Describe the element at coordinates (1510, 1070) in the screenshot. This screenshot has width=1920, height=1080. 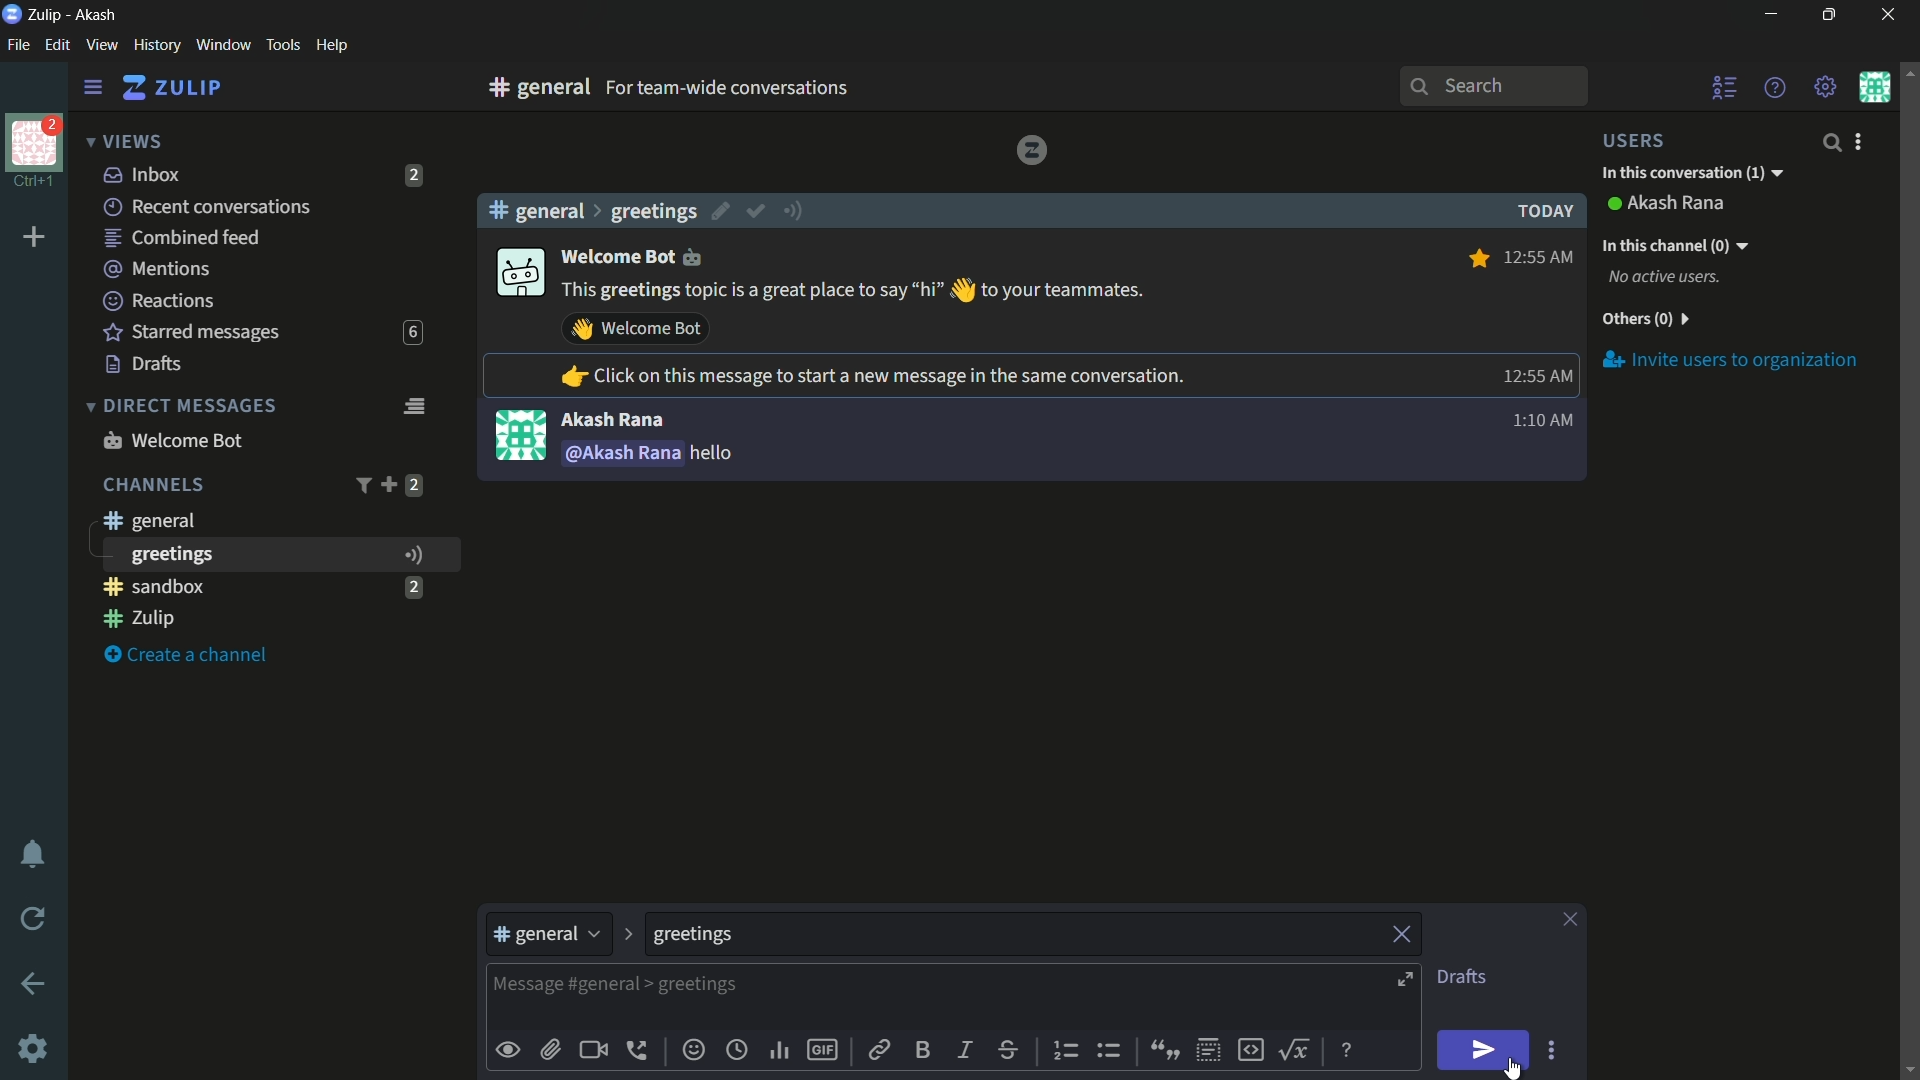
I see `cursor` at that location.